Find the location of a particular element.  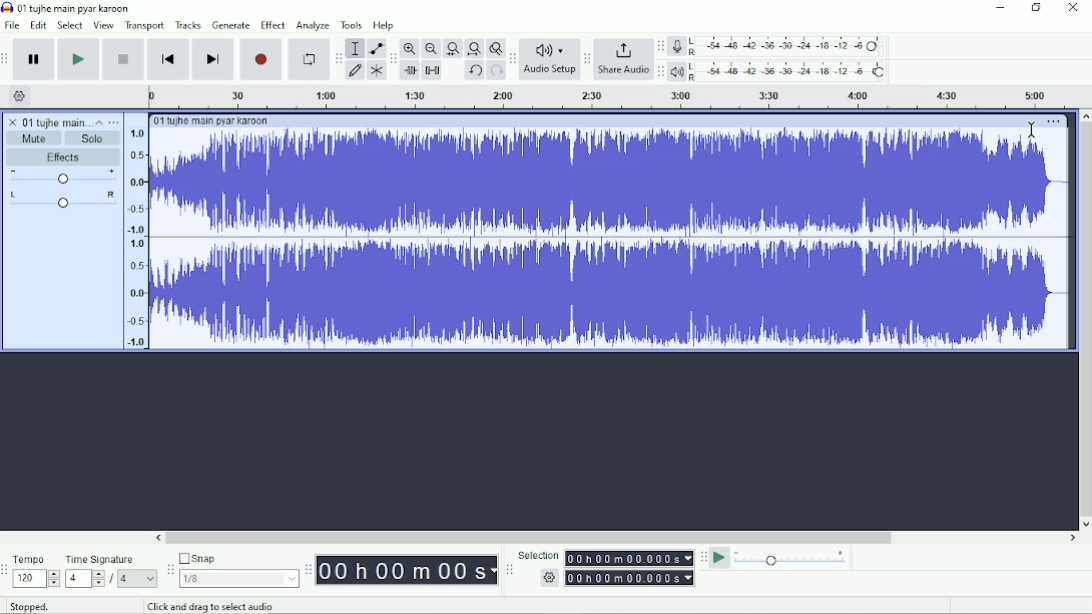

Effect is located at coordinates (274, 25).